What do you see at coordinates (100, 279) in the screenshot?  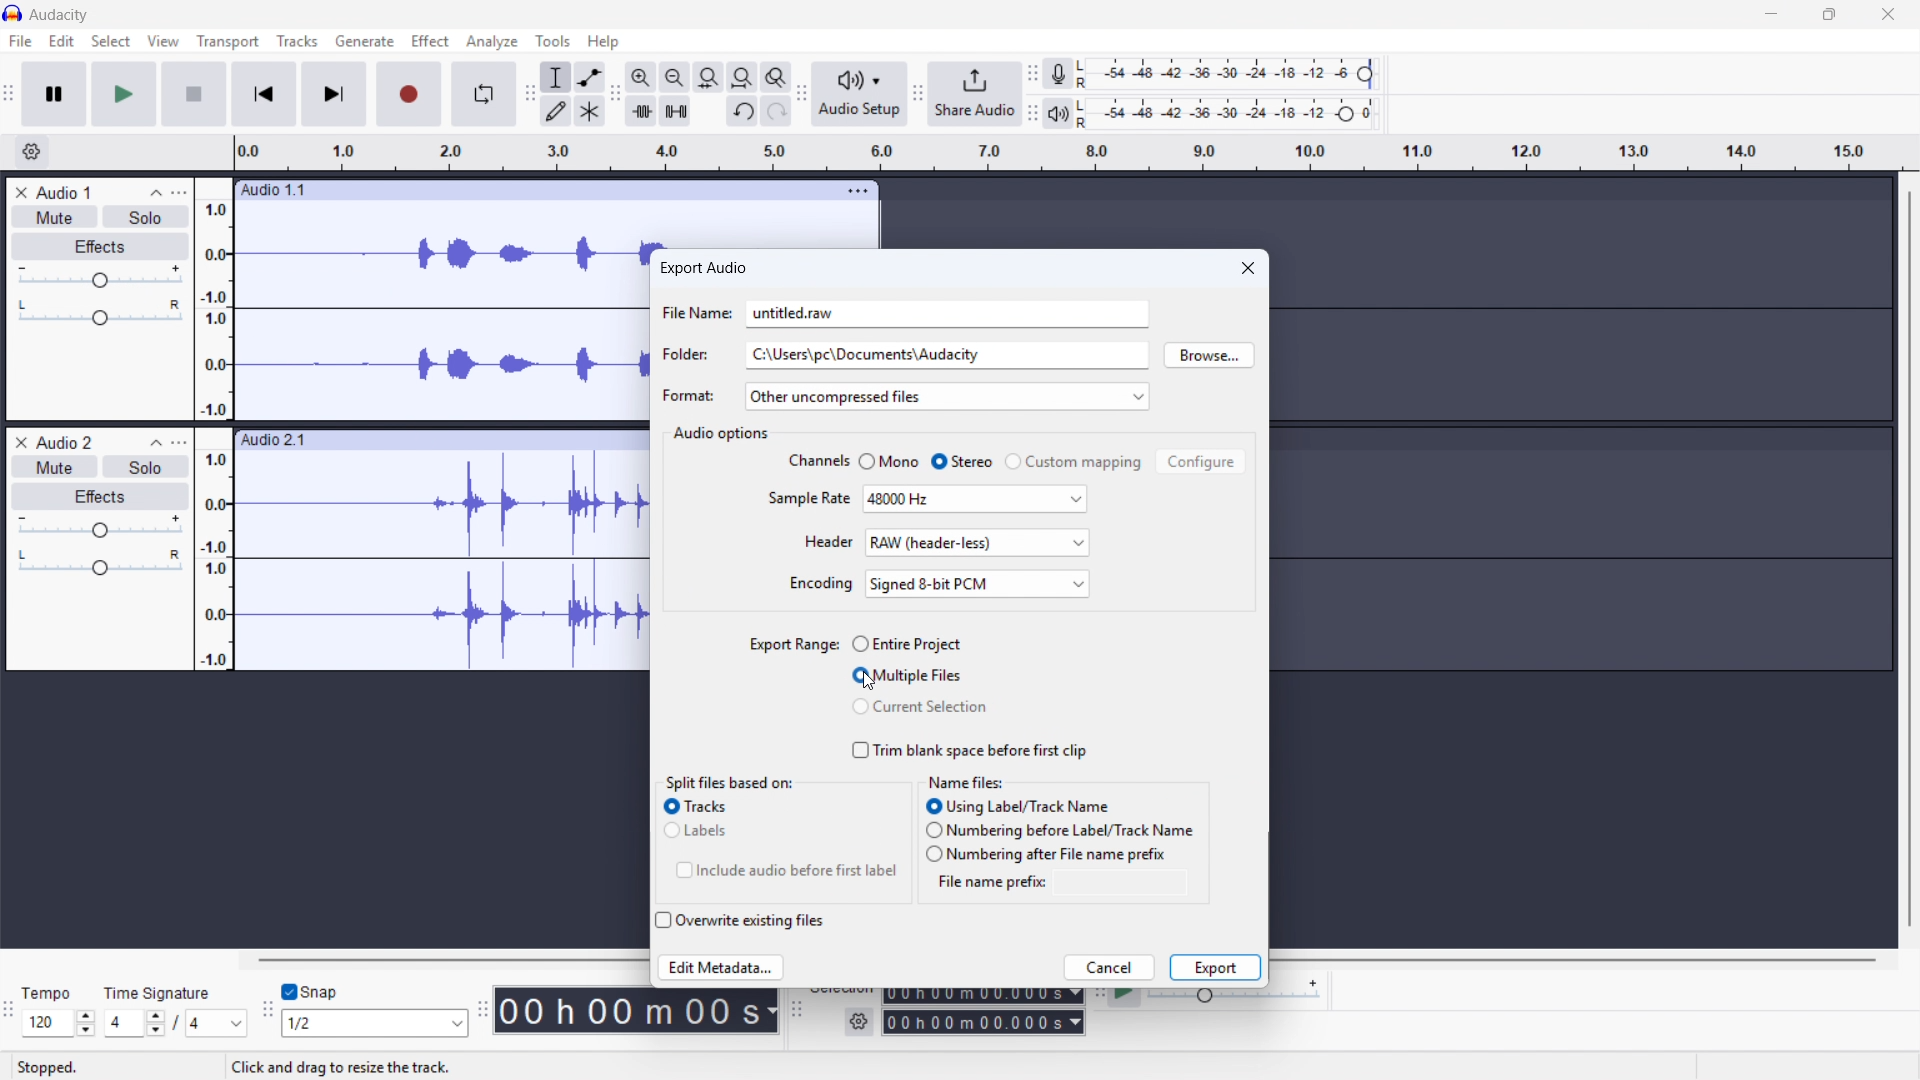 I see `Gain` at bounding box center [100, 279].